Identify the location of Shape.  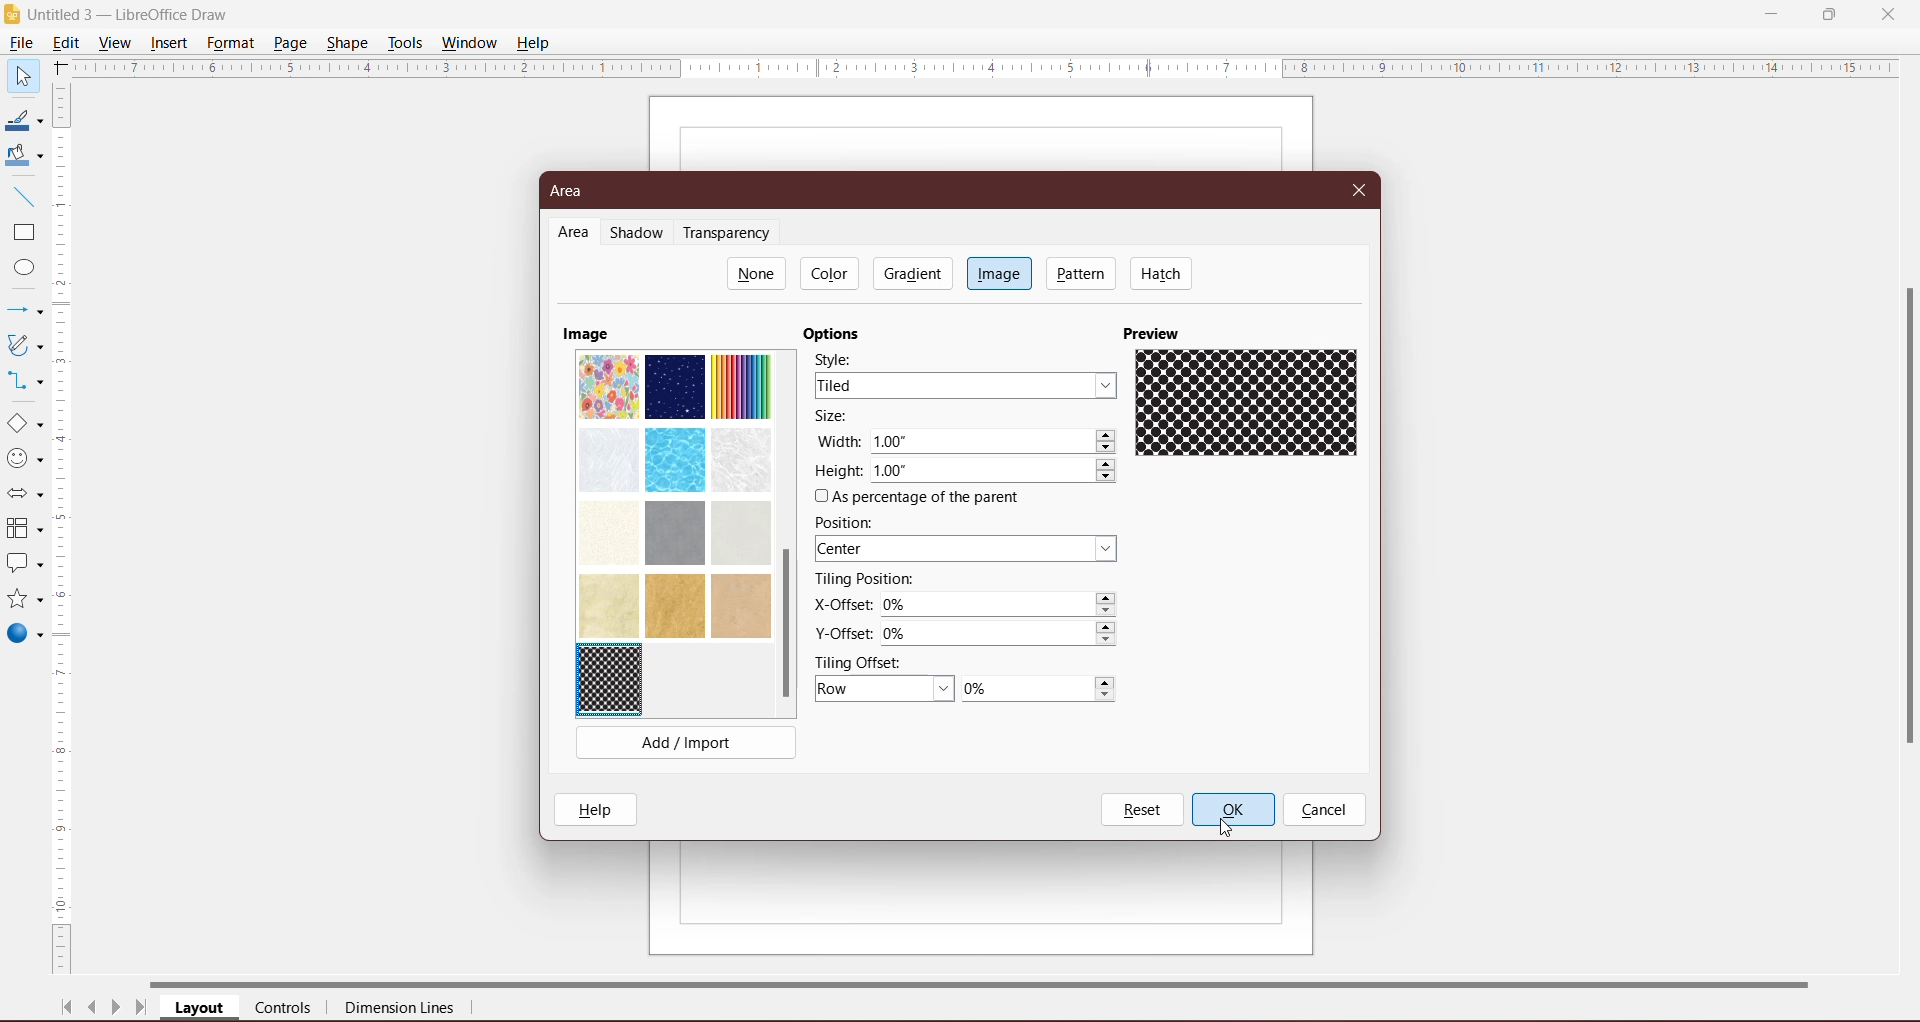
(349, 41).